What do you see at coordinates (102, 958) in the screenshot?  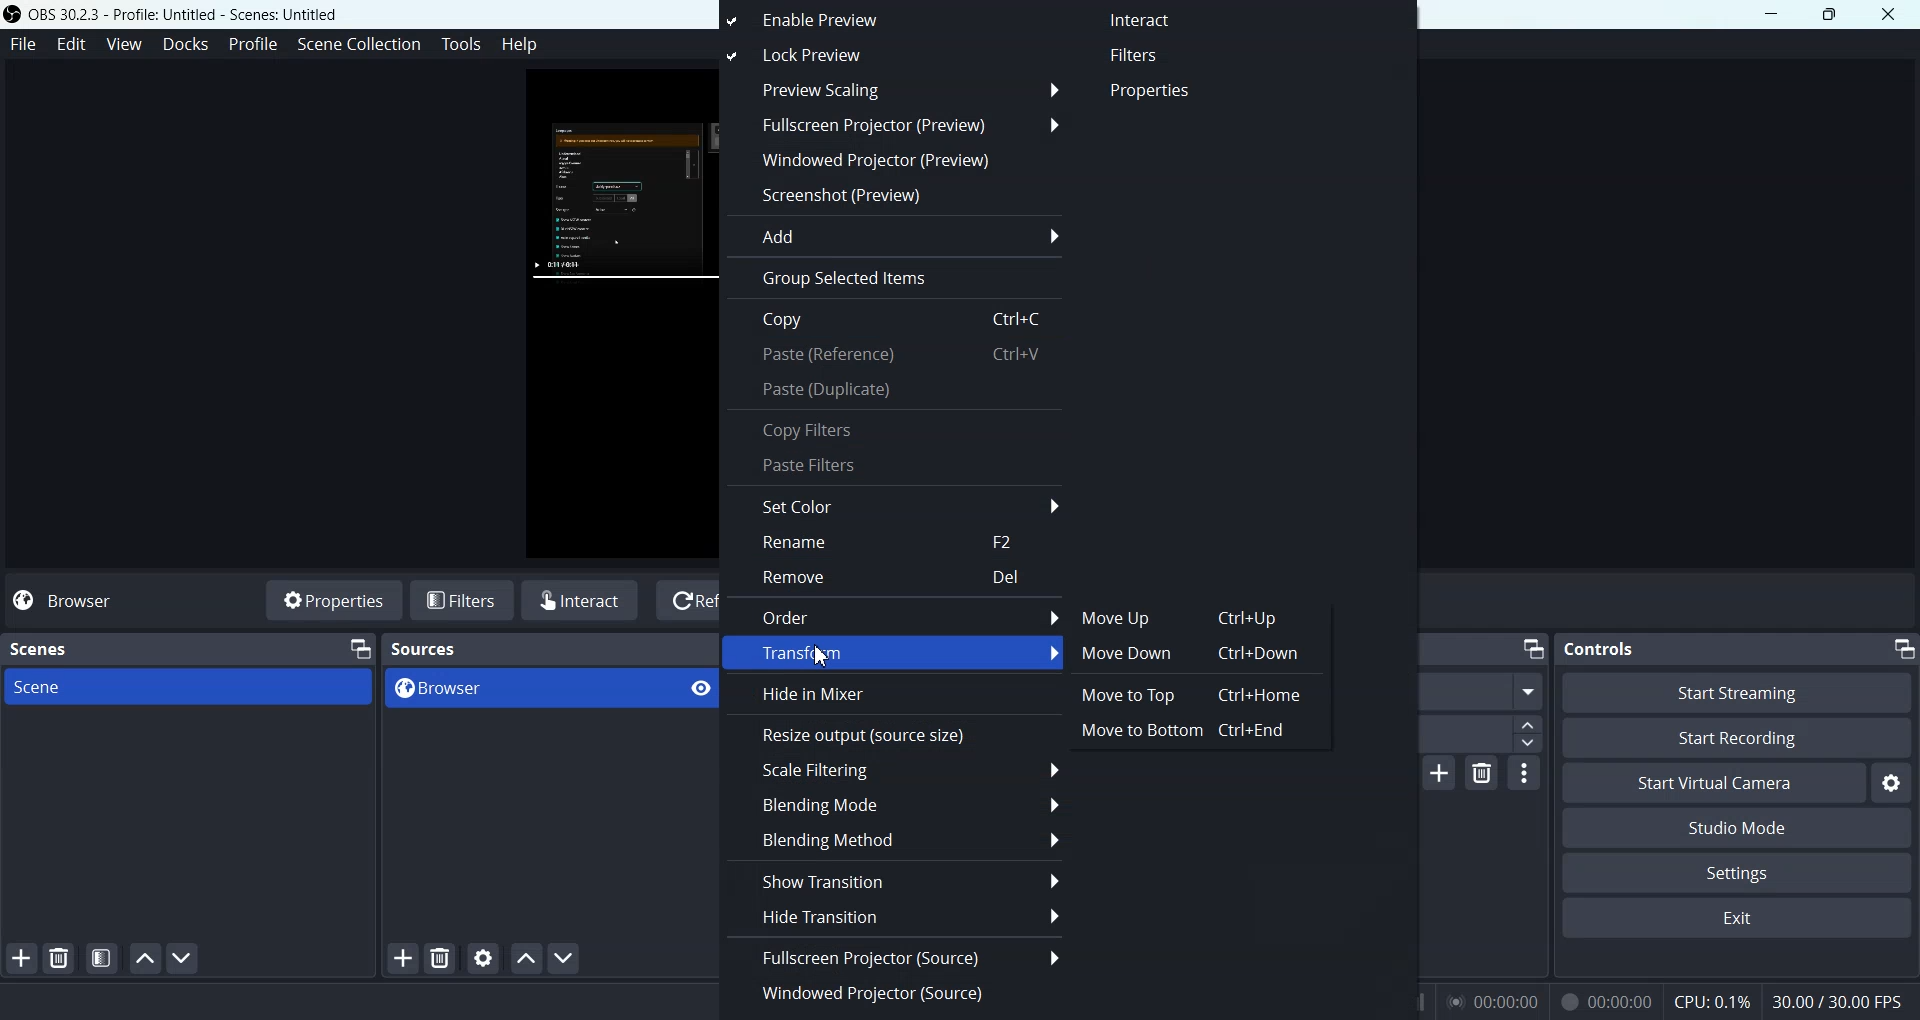 I see `Open scene Filter` at bounding box center [102, 958].